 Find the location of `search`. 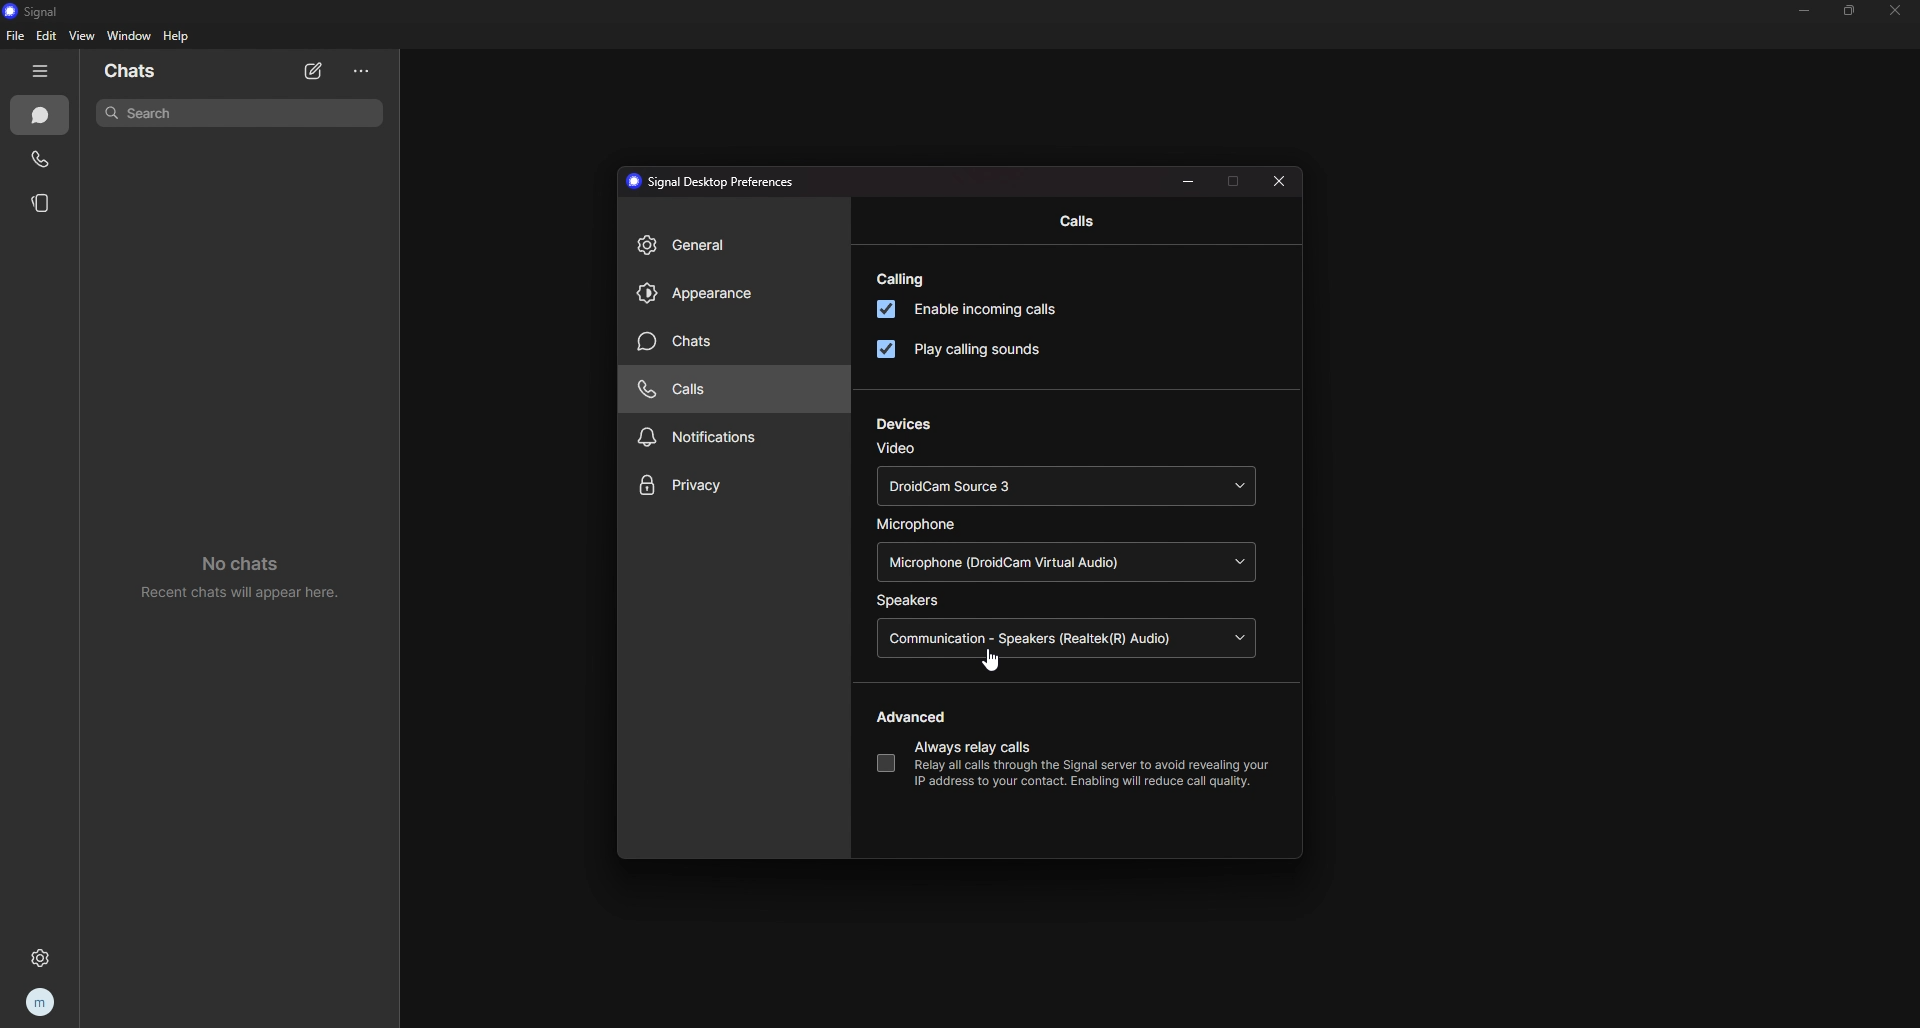

search is located at coordinates (241, 113).